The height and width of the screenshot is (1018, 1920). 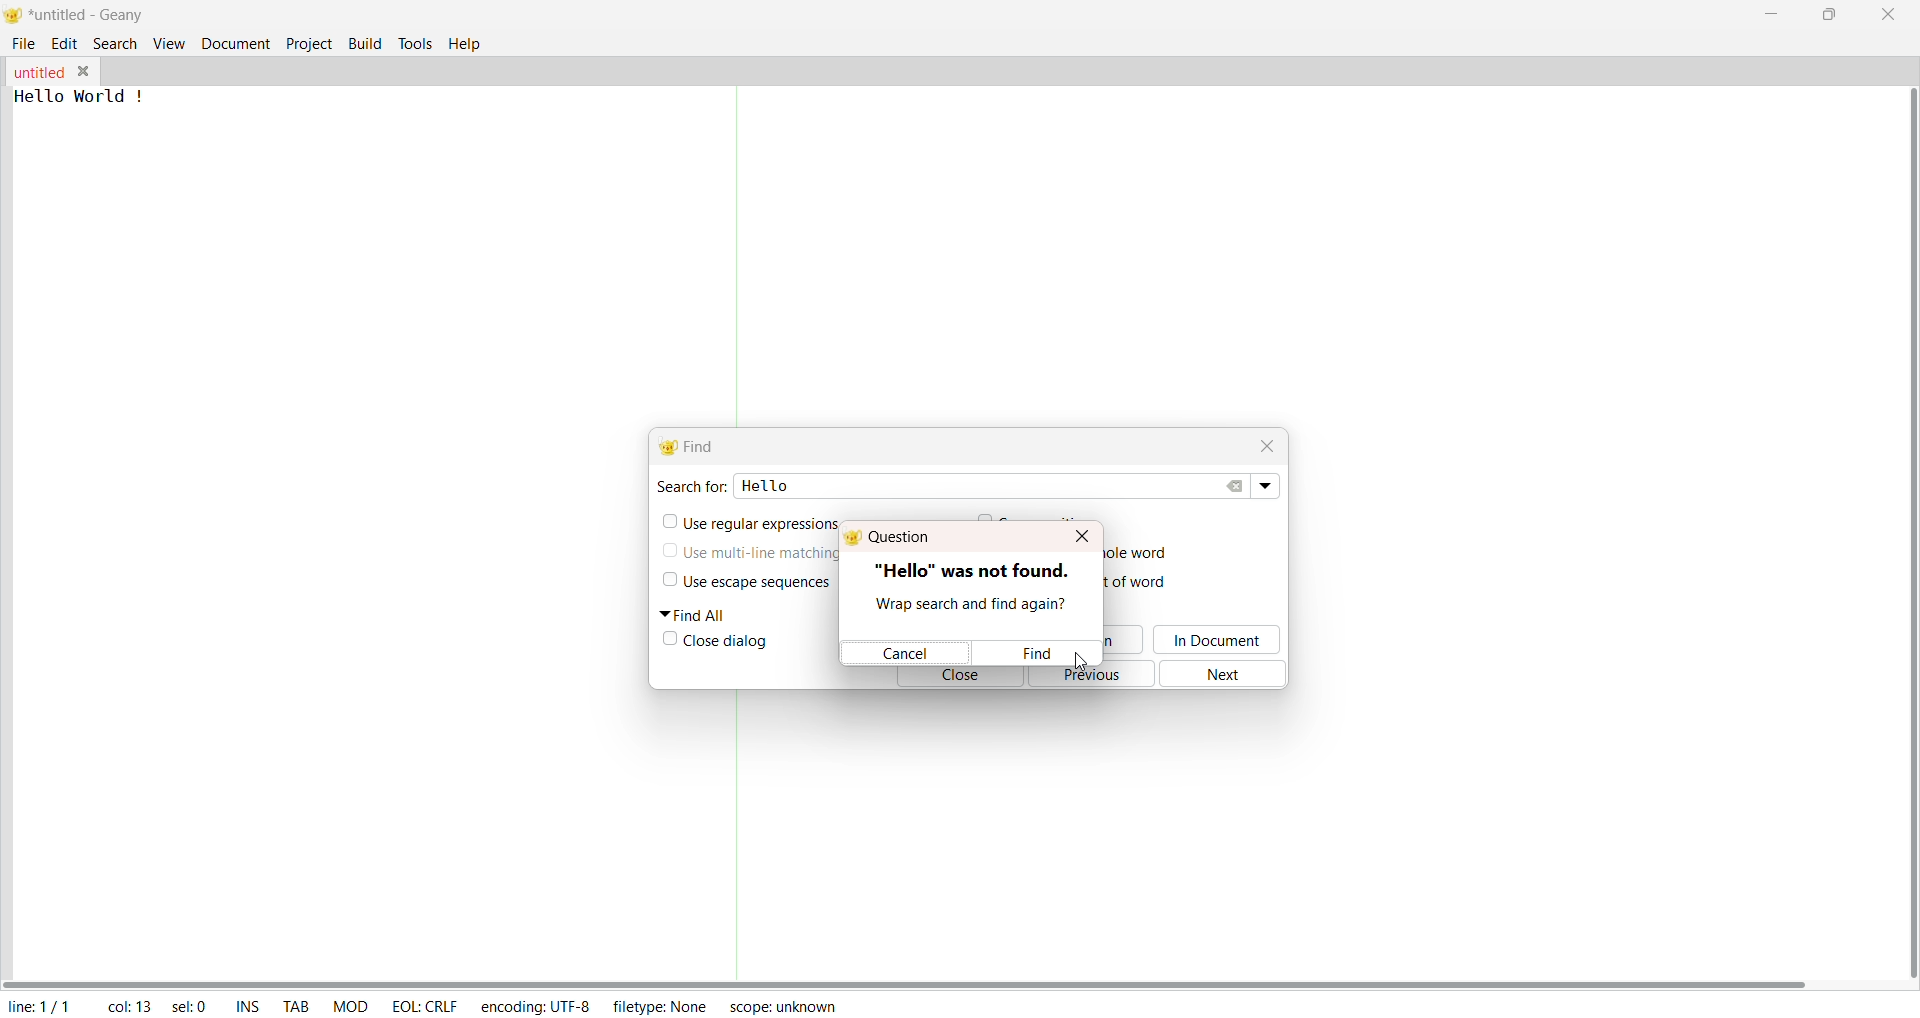 What do you see at coordinates (1032, 652) in the screenshot?
I see `Find` at bounding box center [1032, 652].